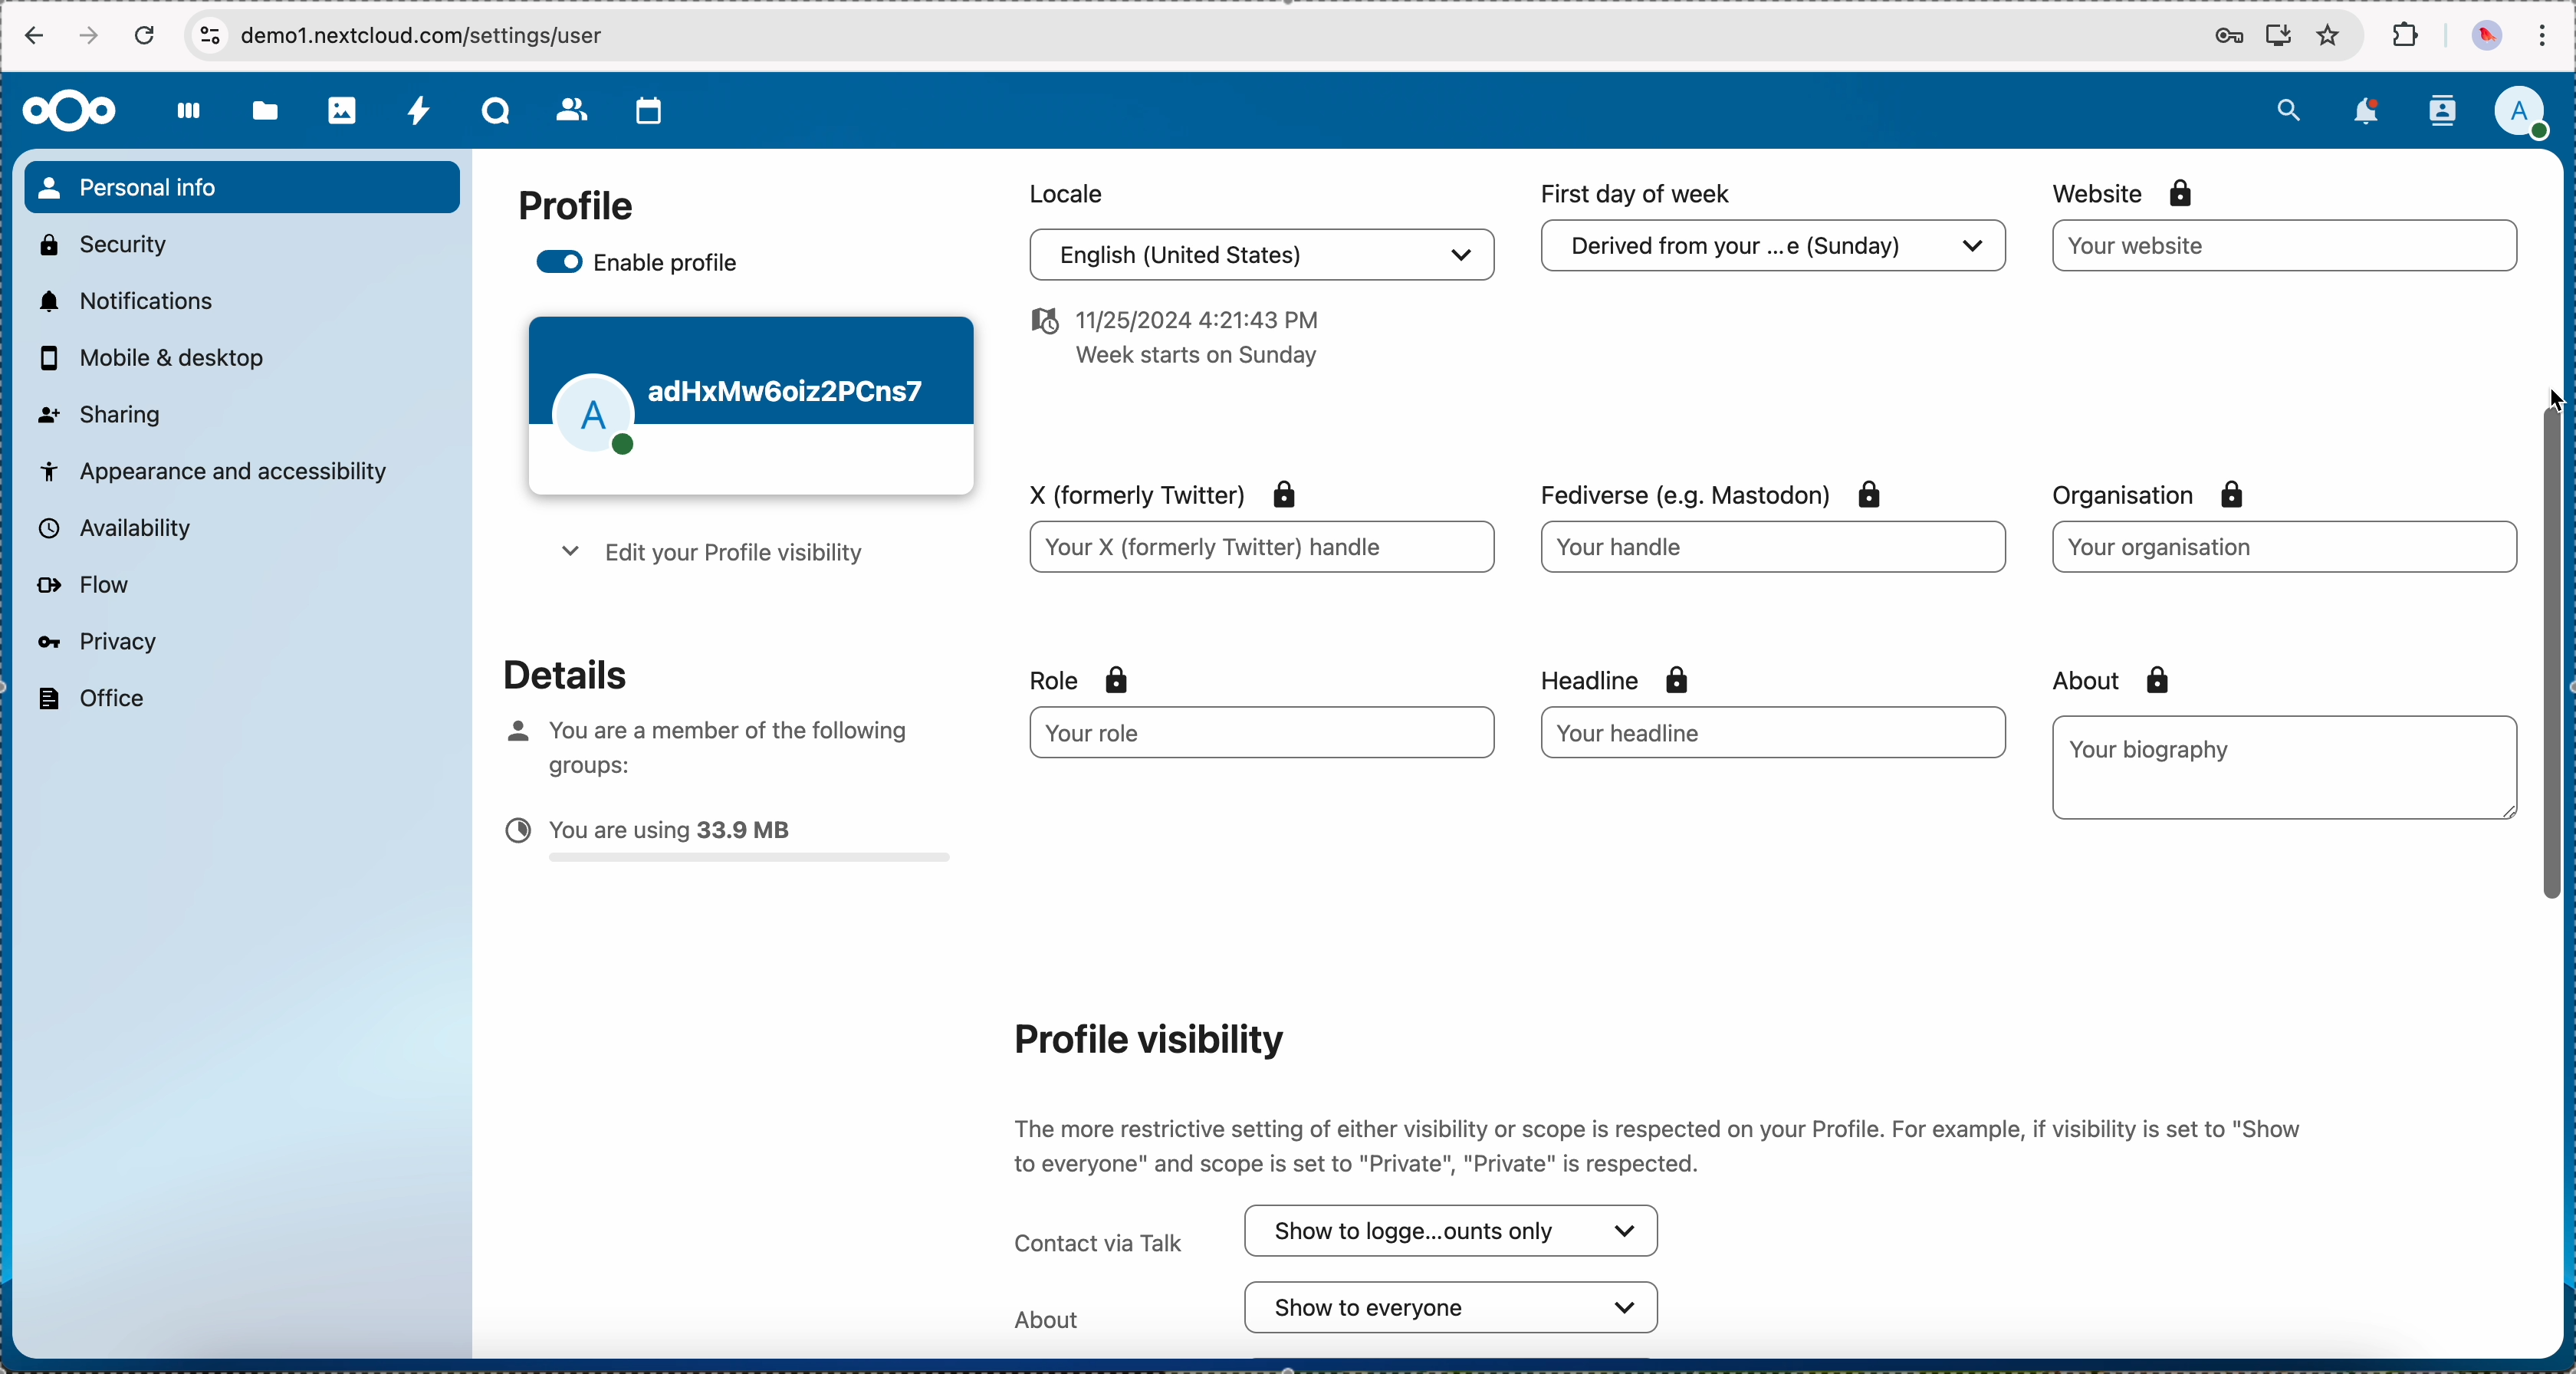  Describe the element at coordinates (146, 35) in the screenshot. I see `refresh the page` at that location.